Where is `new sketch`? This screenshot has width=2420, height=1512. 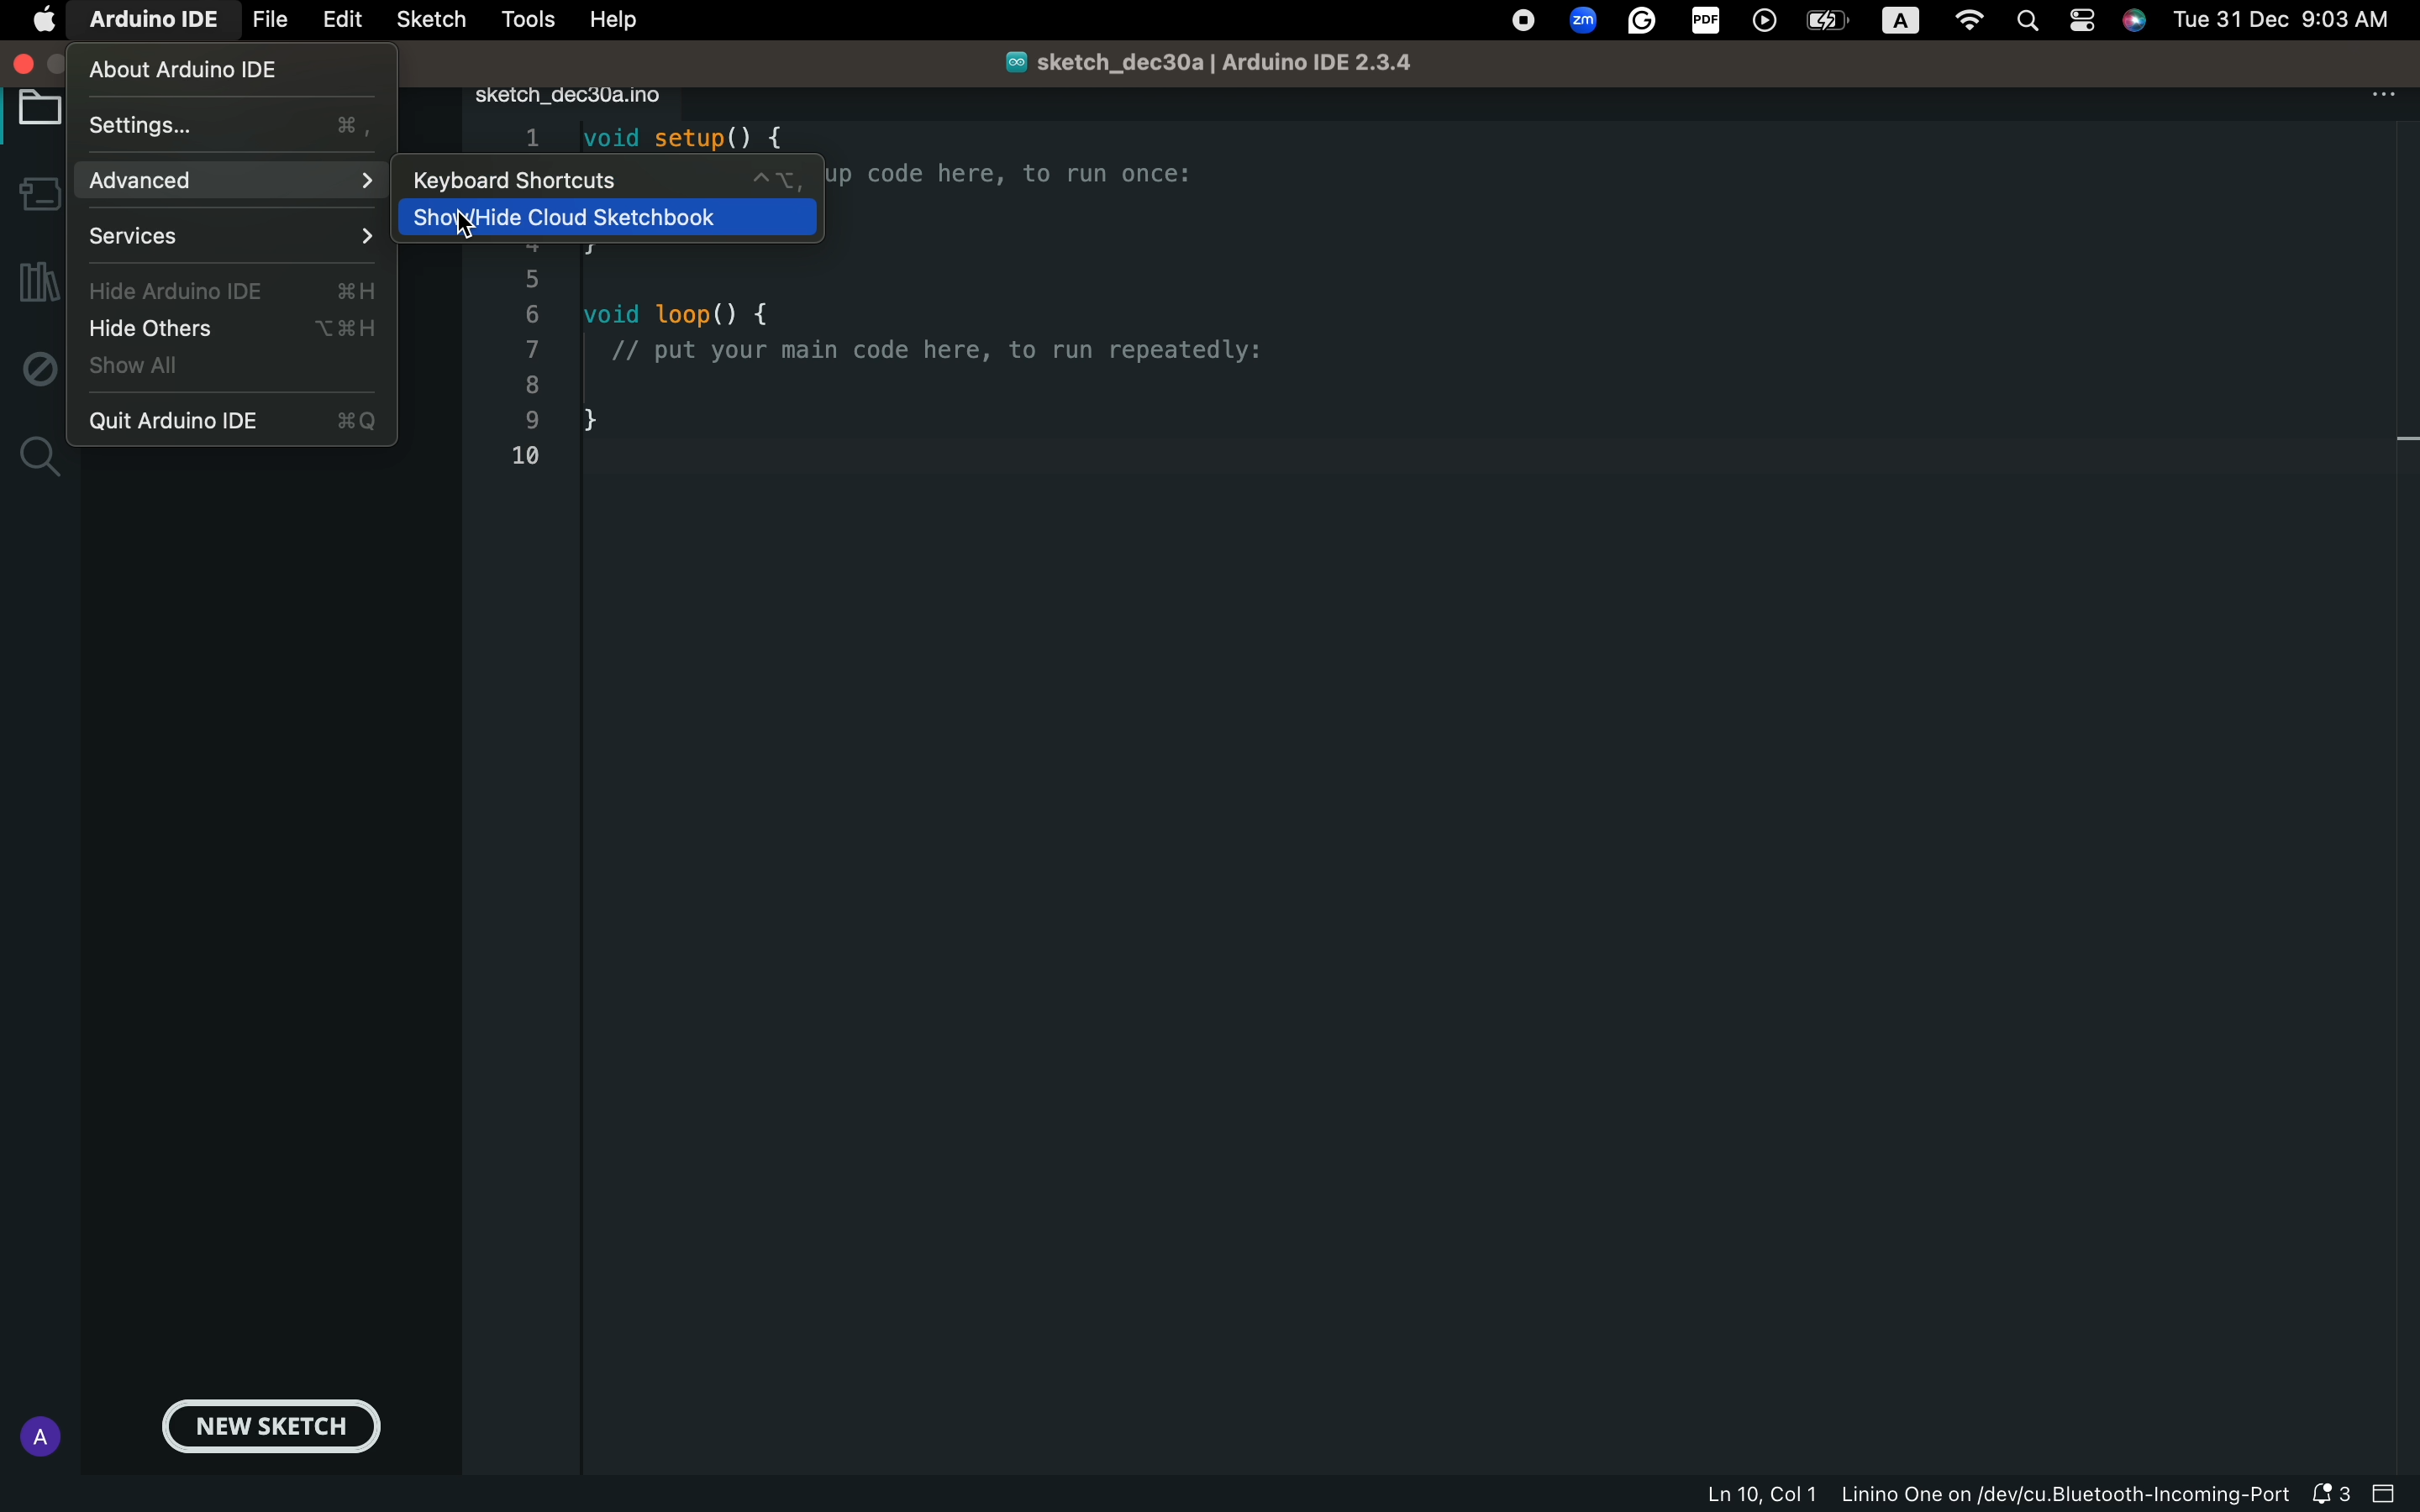
new sketch is located at coordinates (276, 1429).